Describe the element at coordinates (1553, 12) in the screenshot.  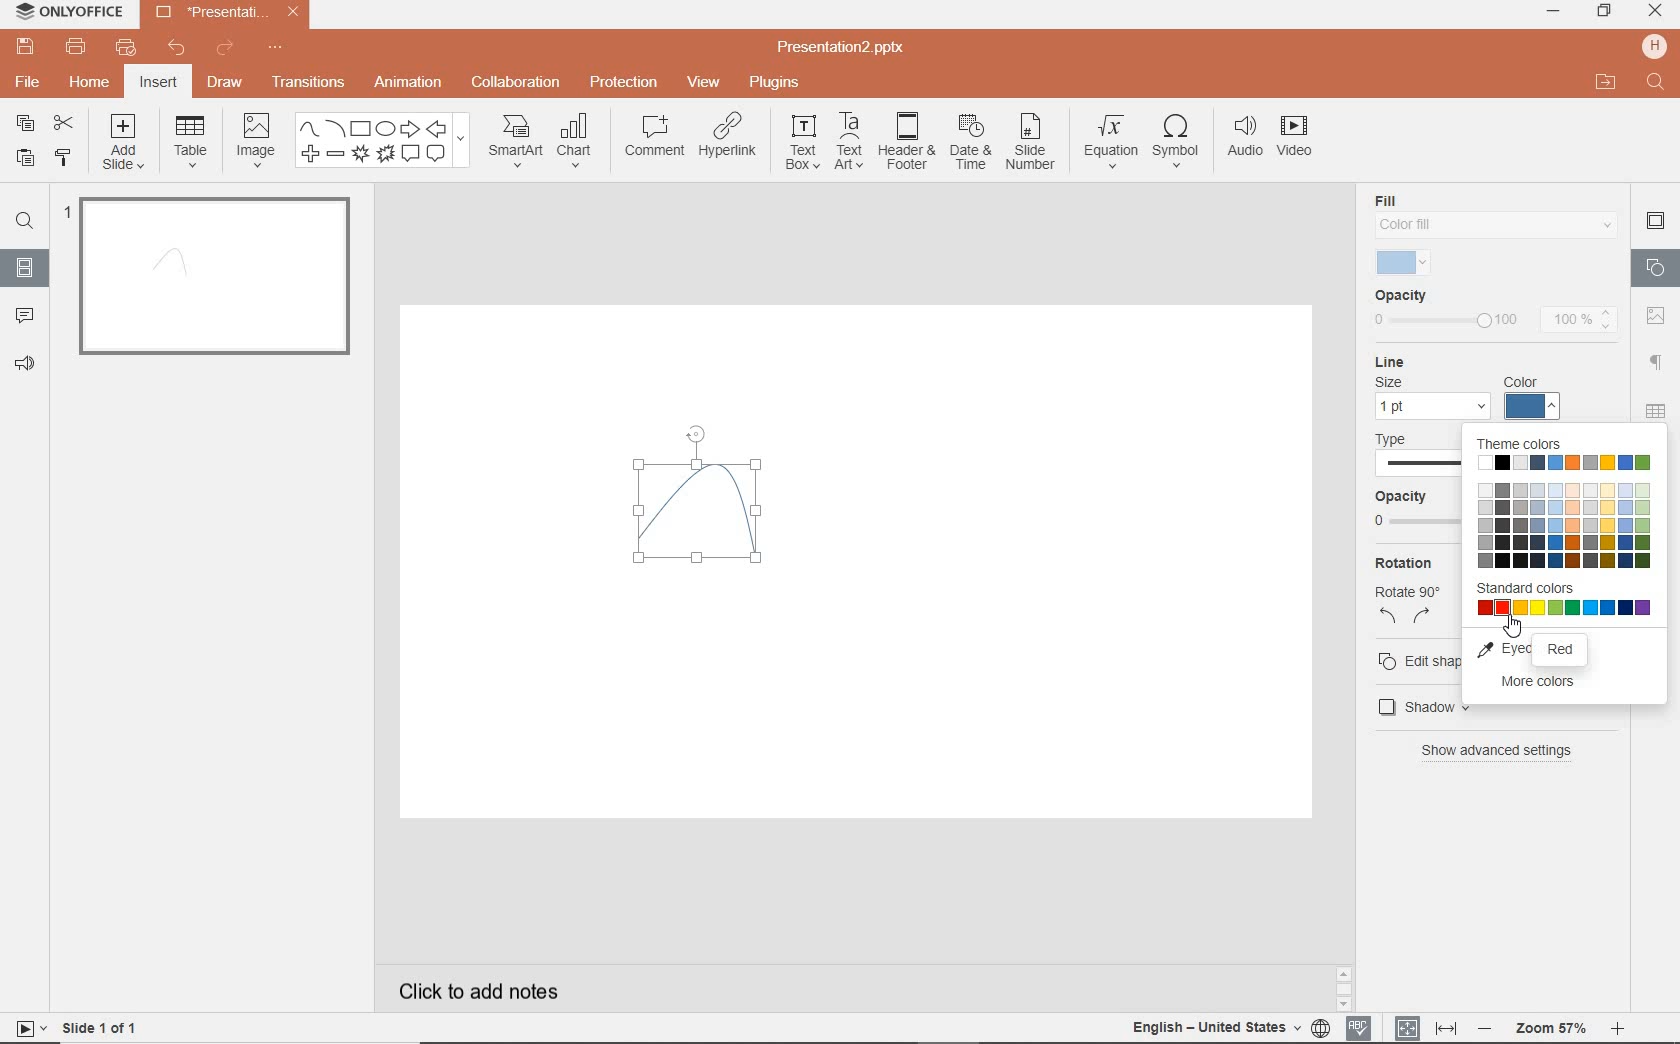
I see `MINIMIZE` at that location.